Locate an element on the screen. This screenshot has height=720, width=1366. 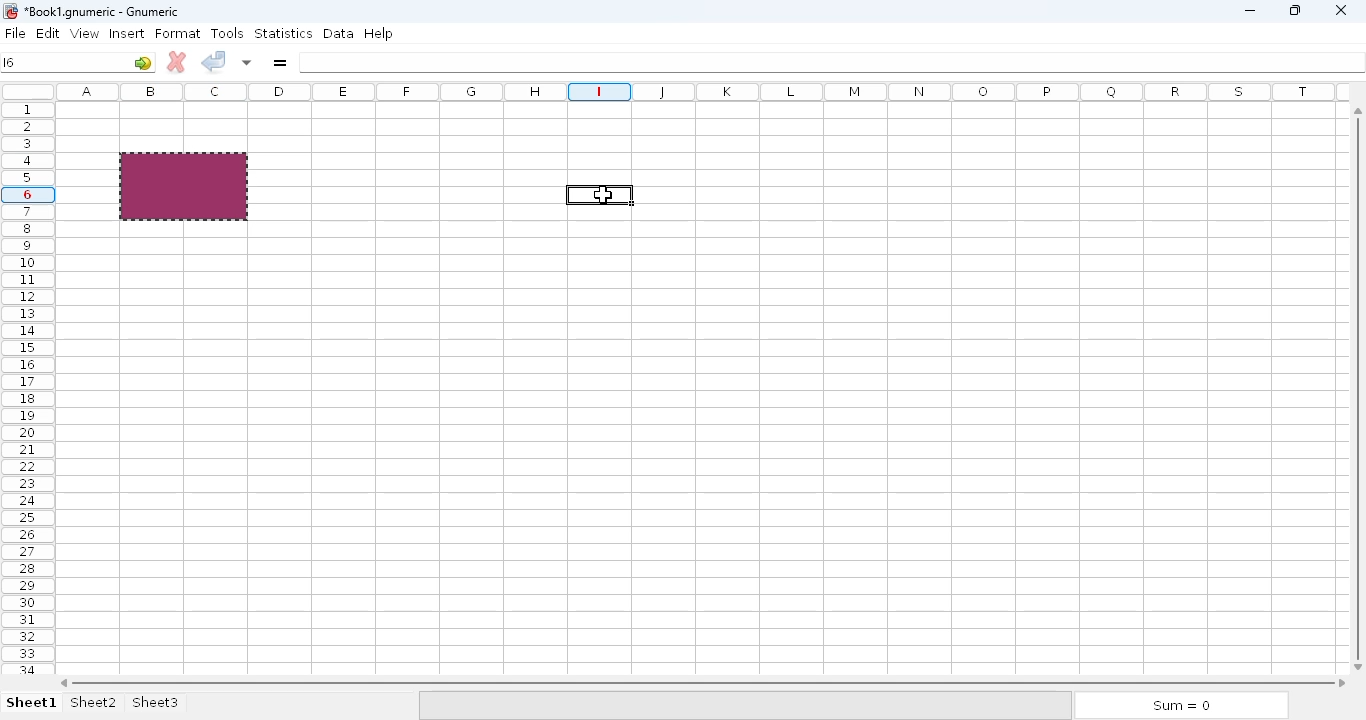
accept changes in multiple cells is located at coordinates (247, 62).